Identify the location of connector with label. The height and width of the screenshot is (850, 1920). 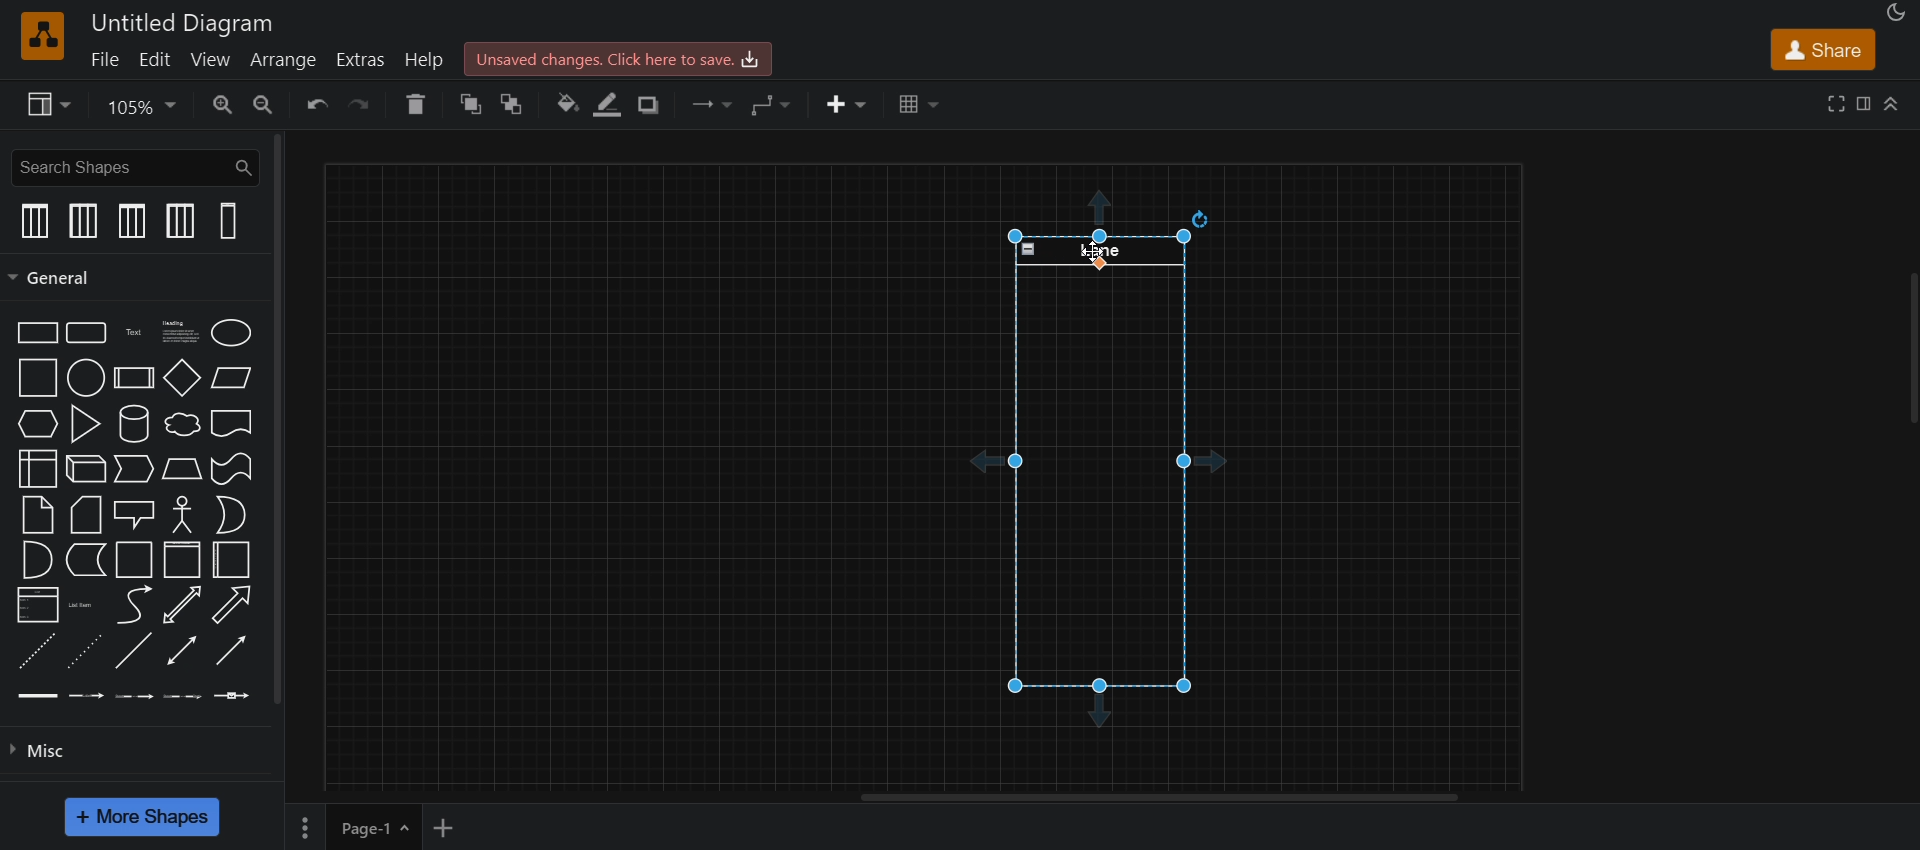
(88, 696).